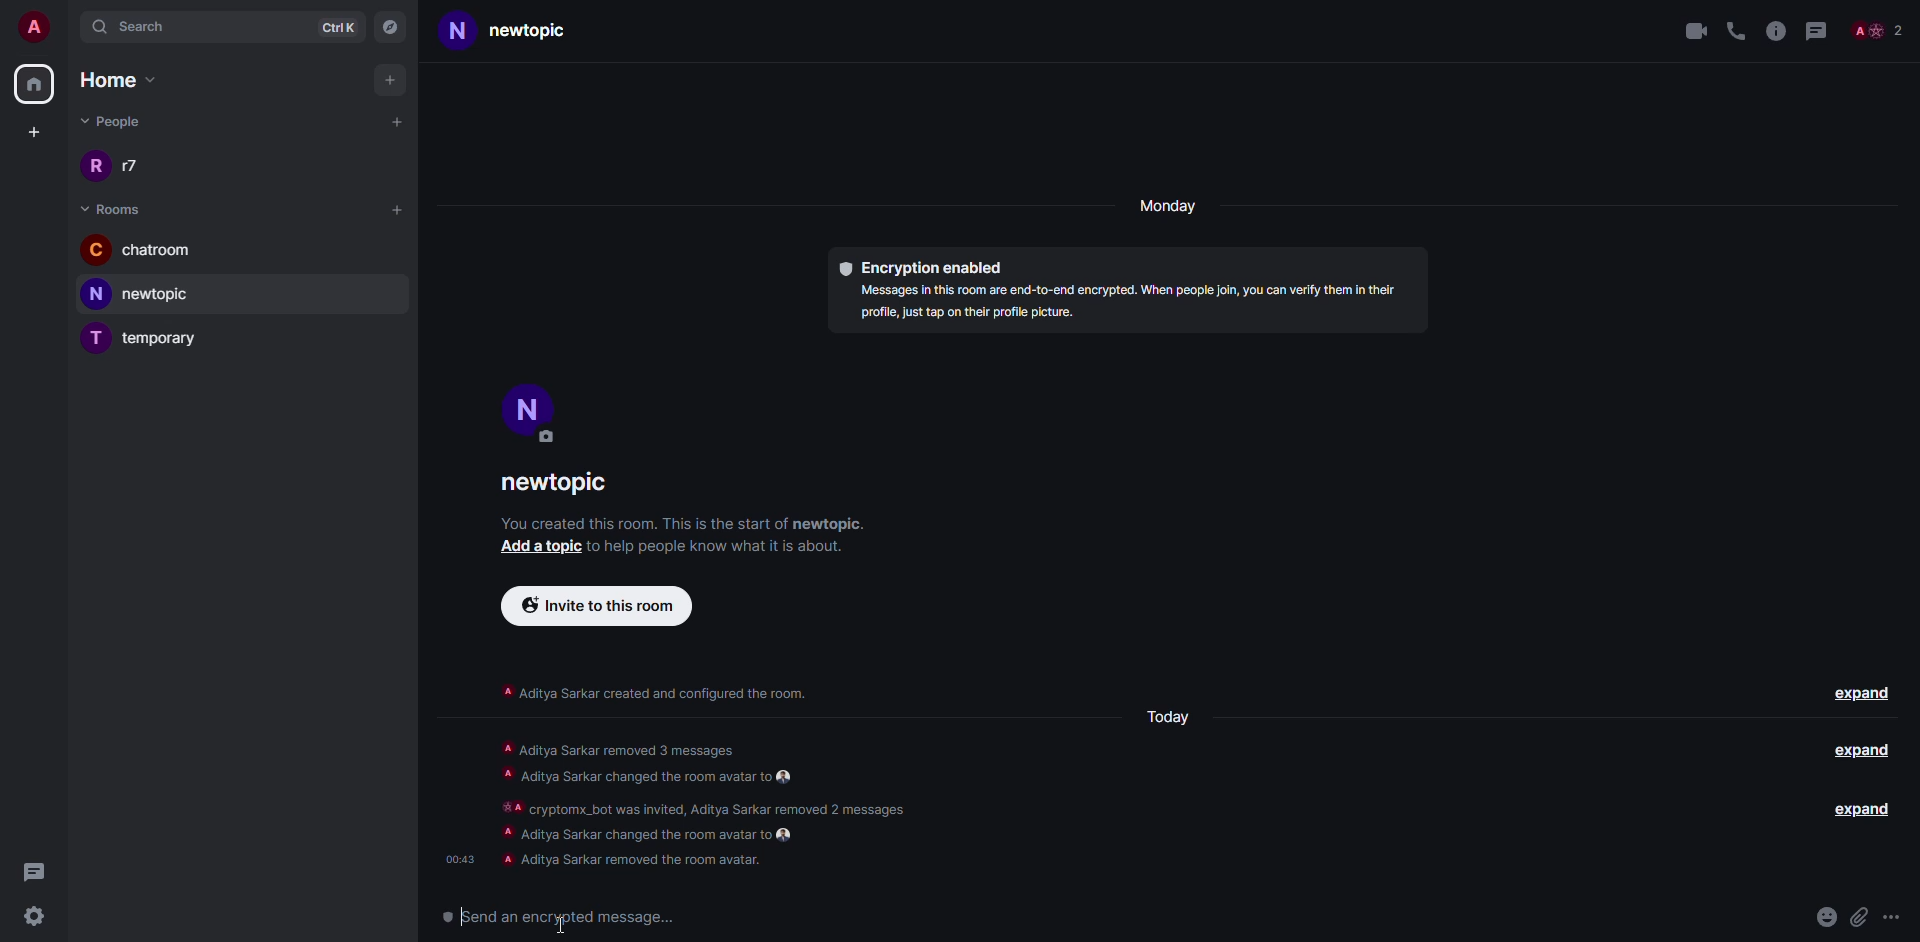  What do you see at coordinates (121, 168) in the screenshot?
I see `r7` at bounding box center [121, 168].